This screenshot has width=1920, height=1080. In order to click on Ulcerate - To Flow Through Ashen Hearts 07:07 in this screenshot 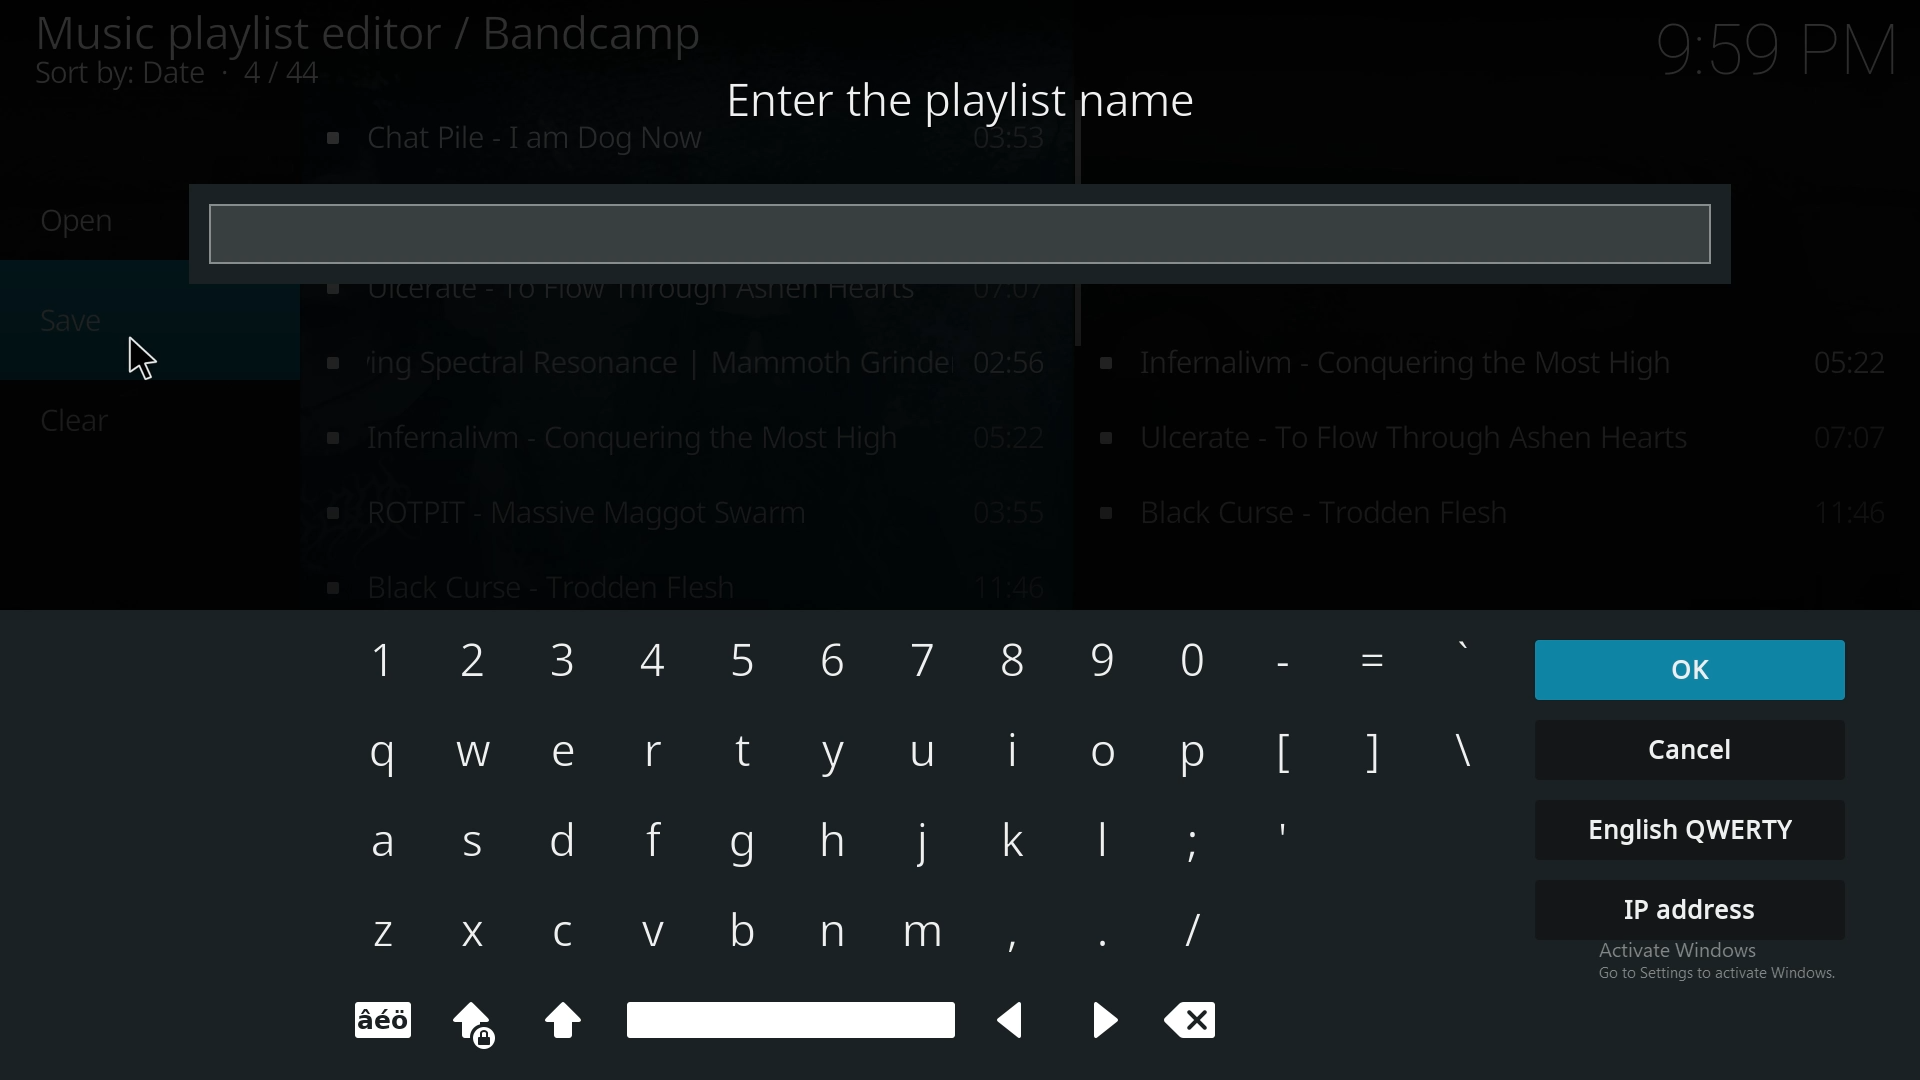, I will do `click(1500, 516)`.